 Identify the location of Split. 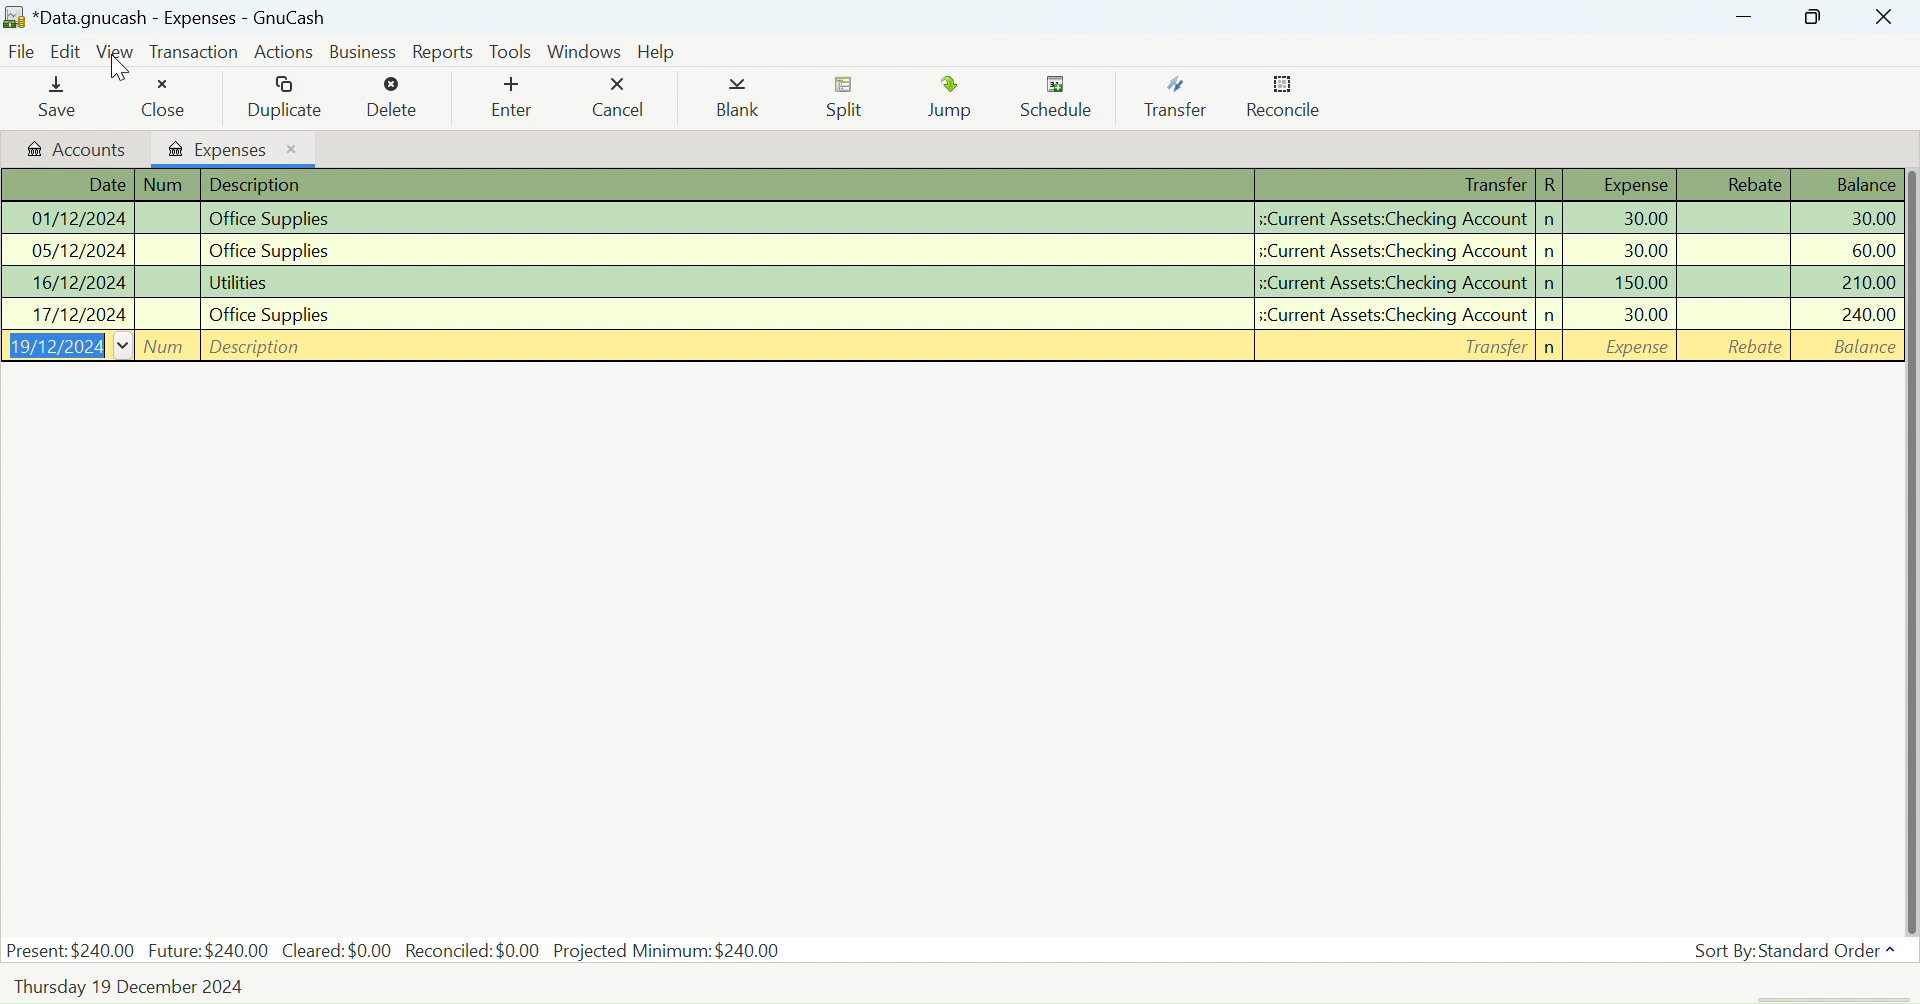
(850, 100).